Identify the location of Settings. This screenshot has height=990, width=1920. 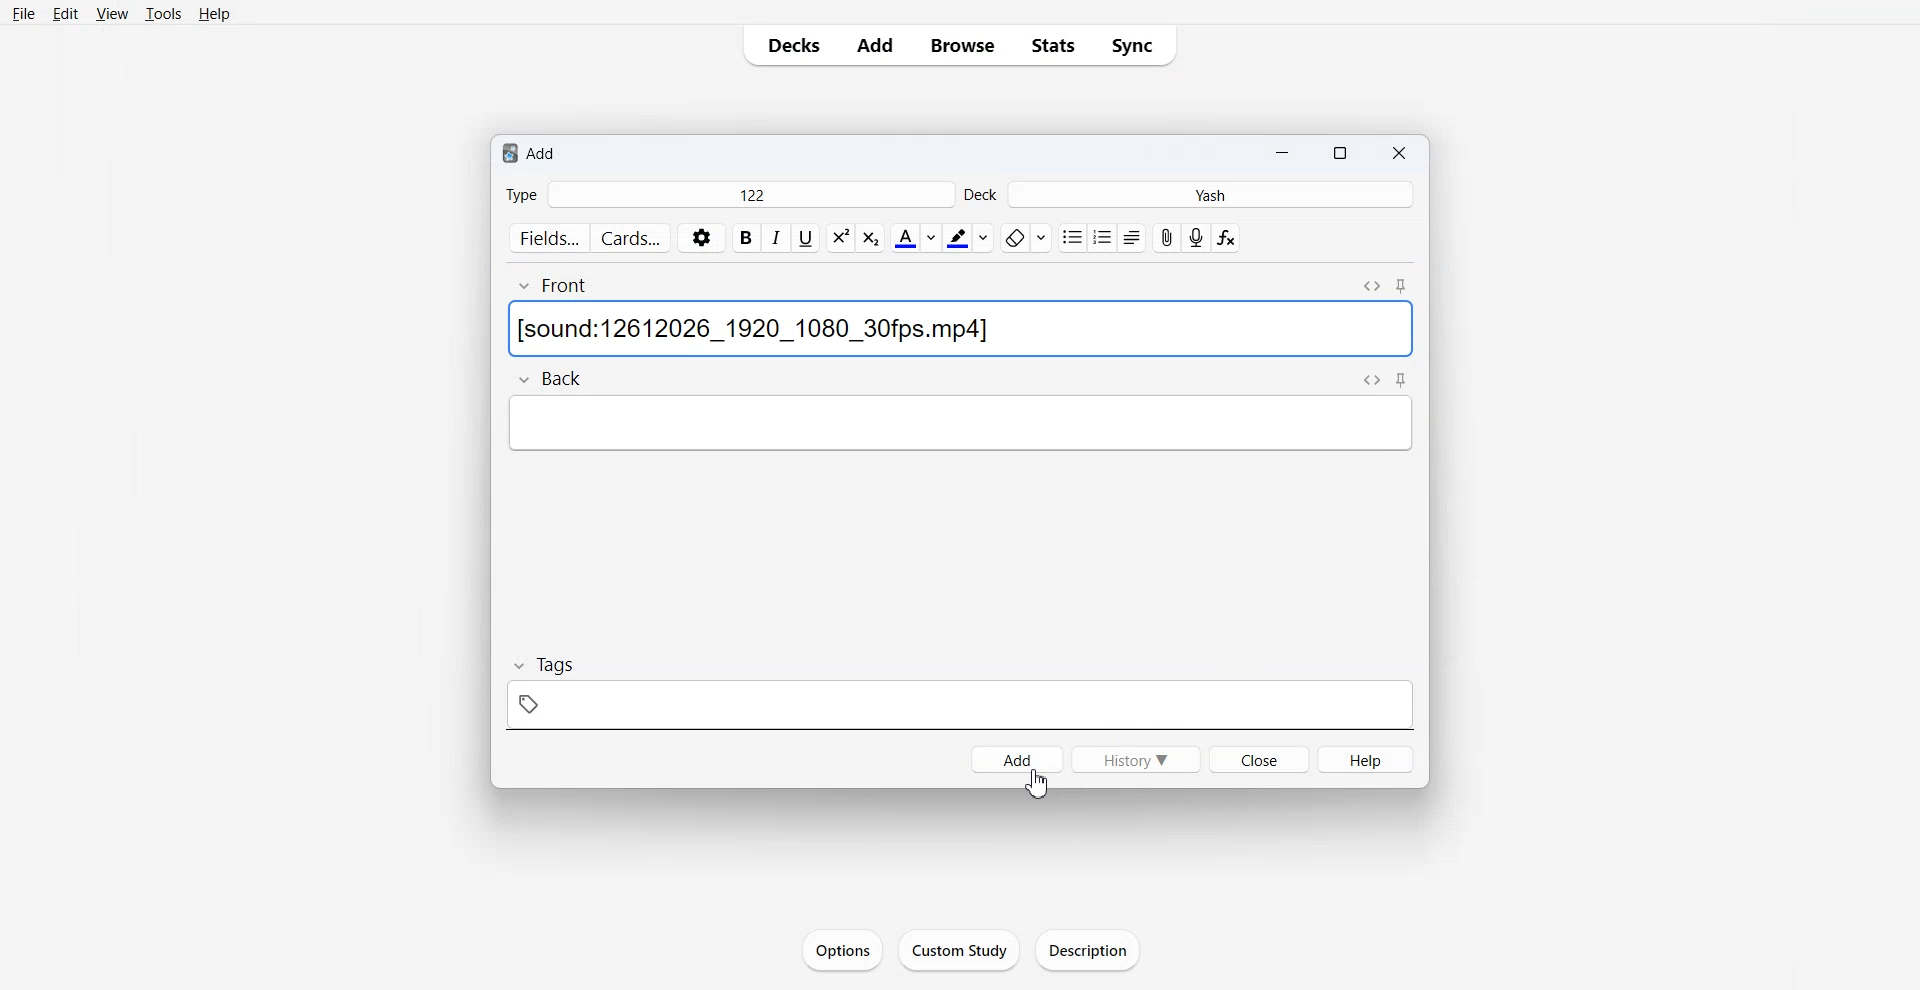
(702, 239).